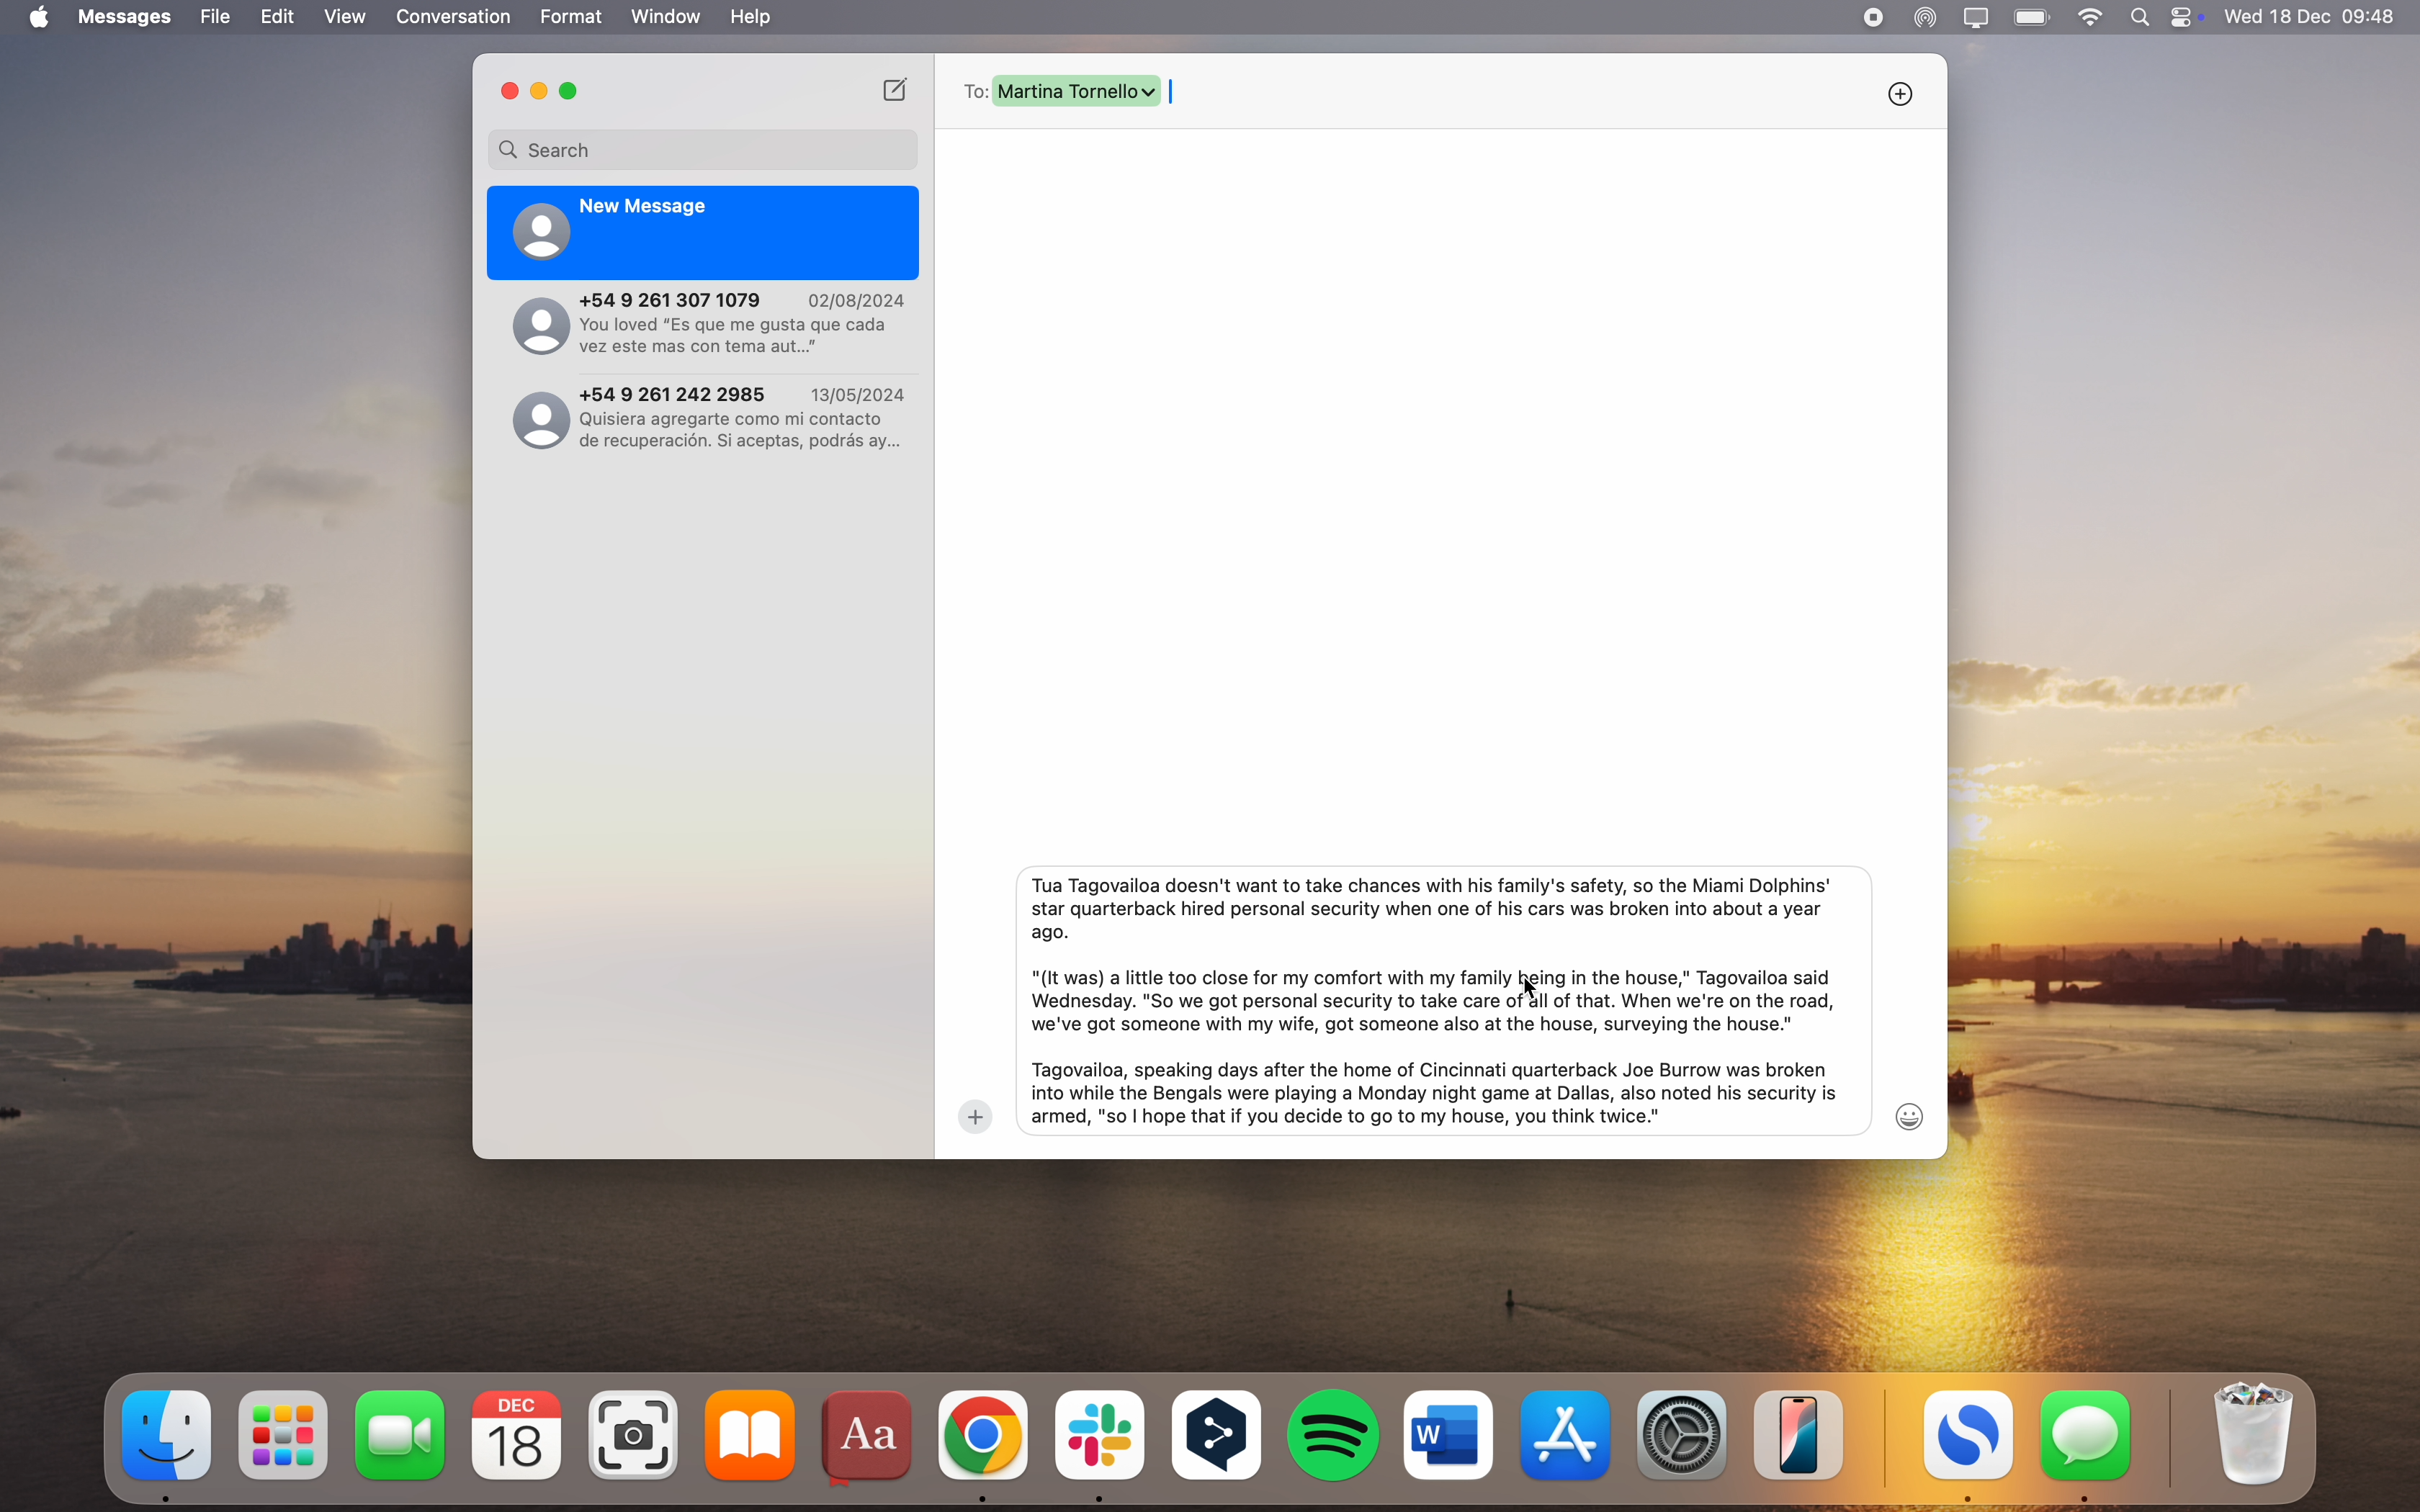 The height and width of the screenshot is (1512, 2420). I want to click on help, so click(750, 17).